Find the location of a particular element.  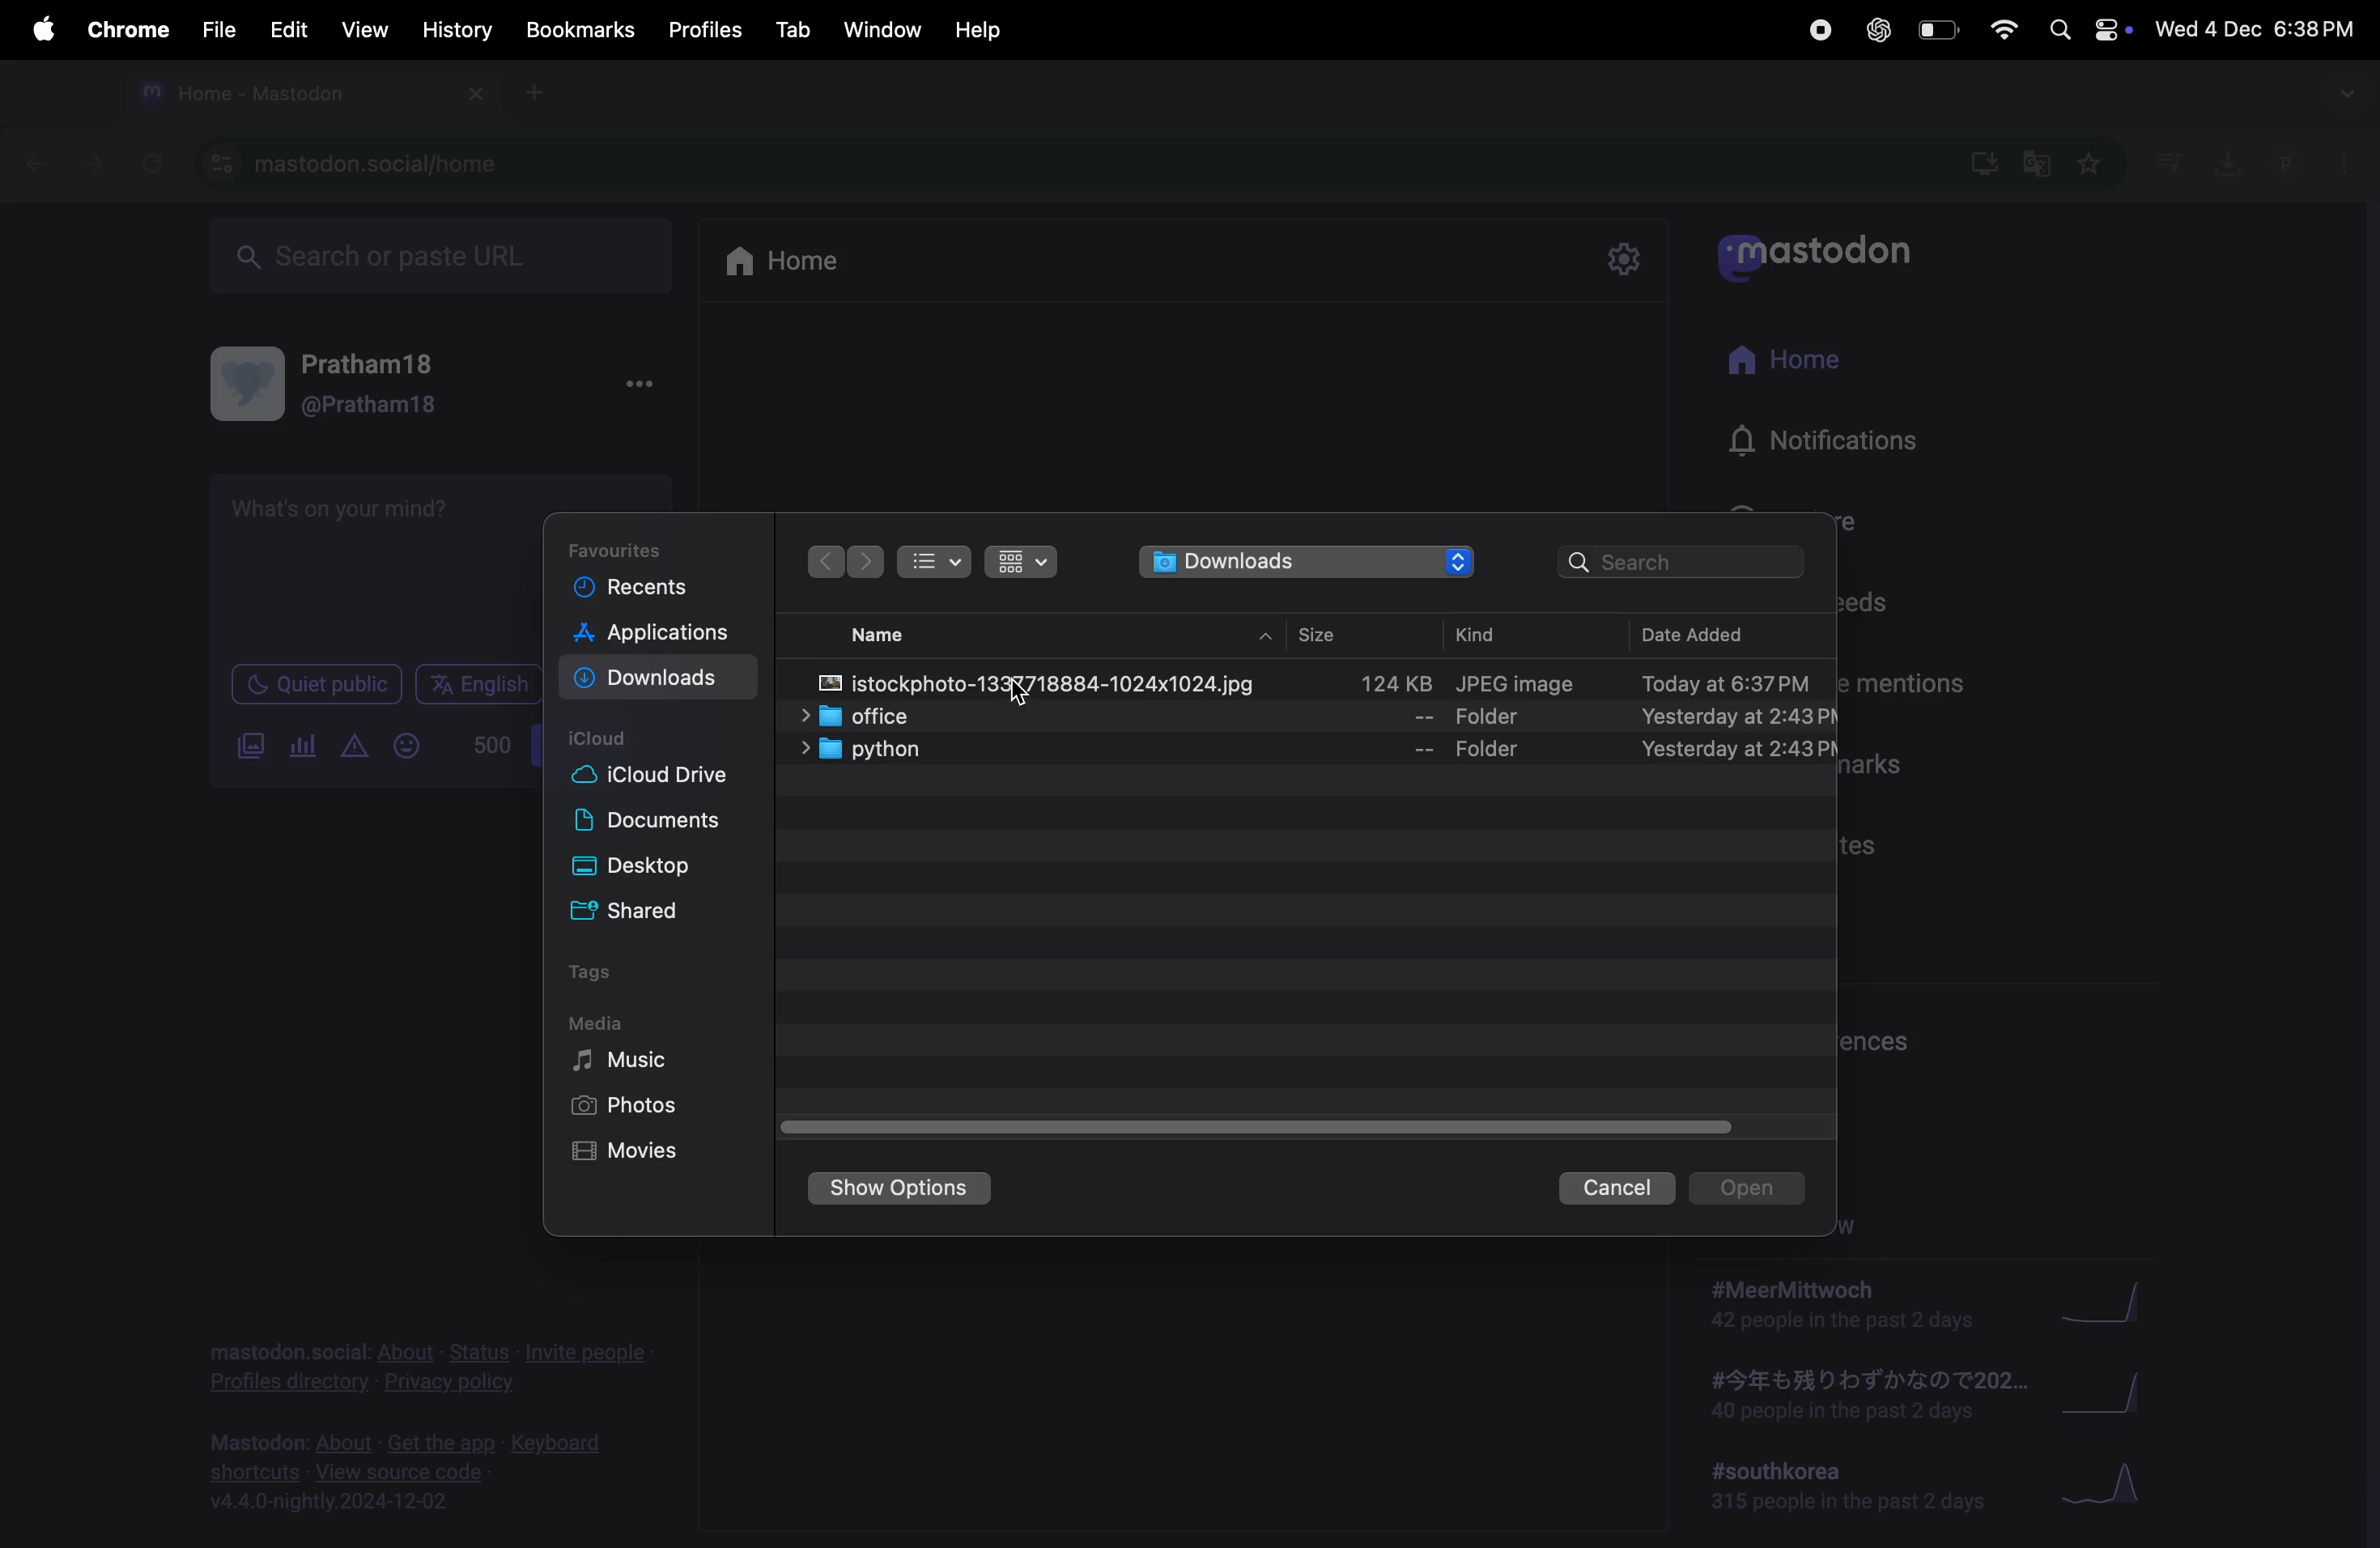

edit is located at coordinates (288, 28).